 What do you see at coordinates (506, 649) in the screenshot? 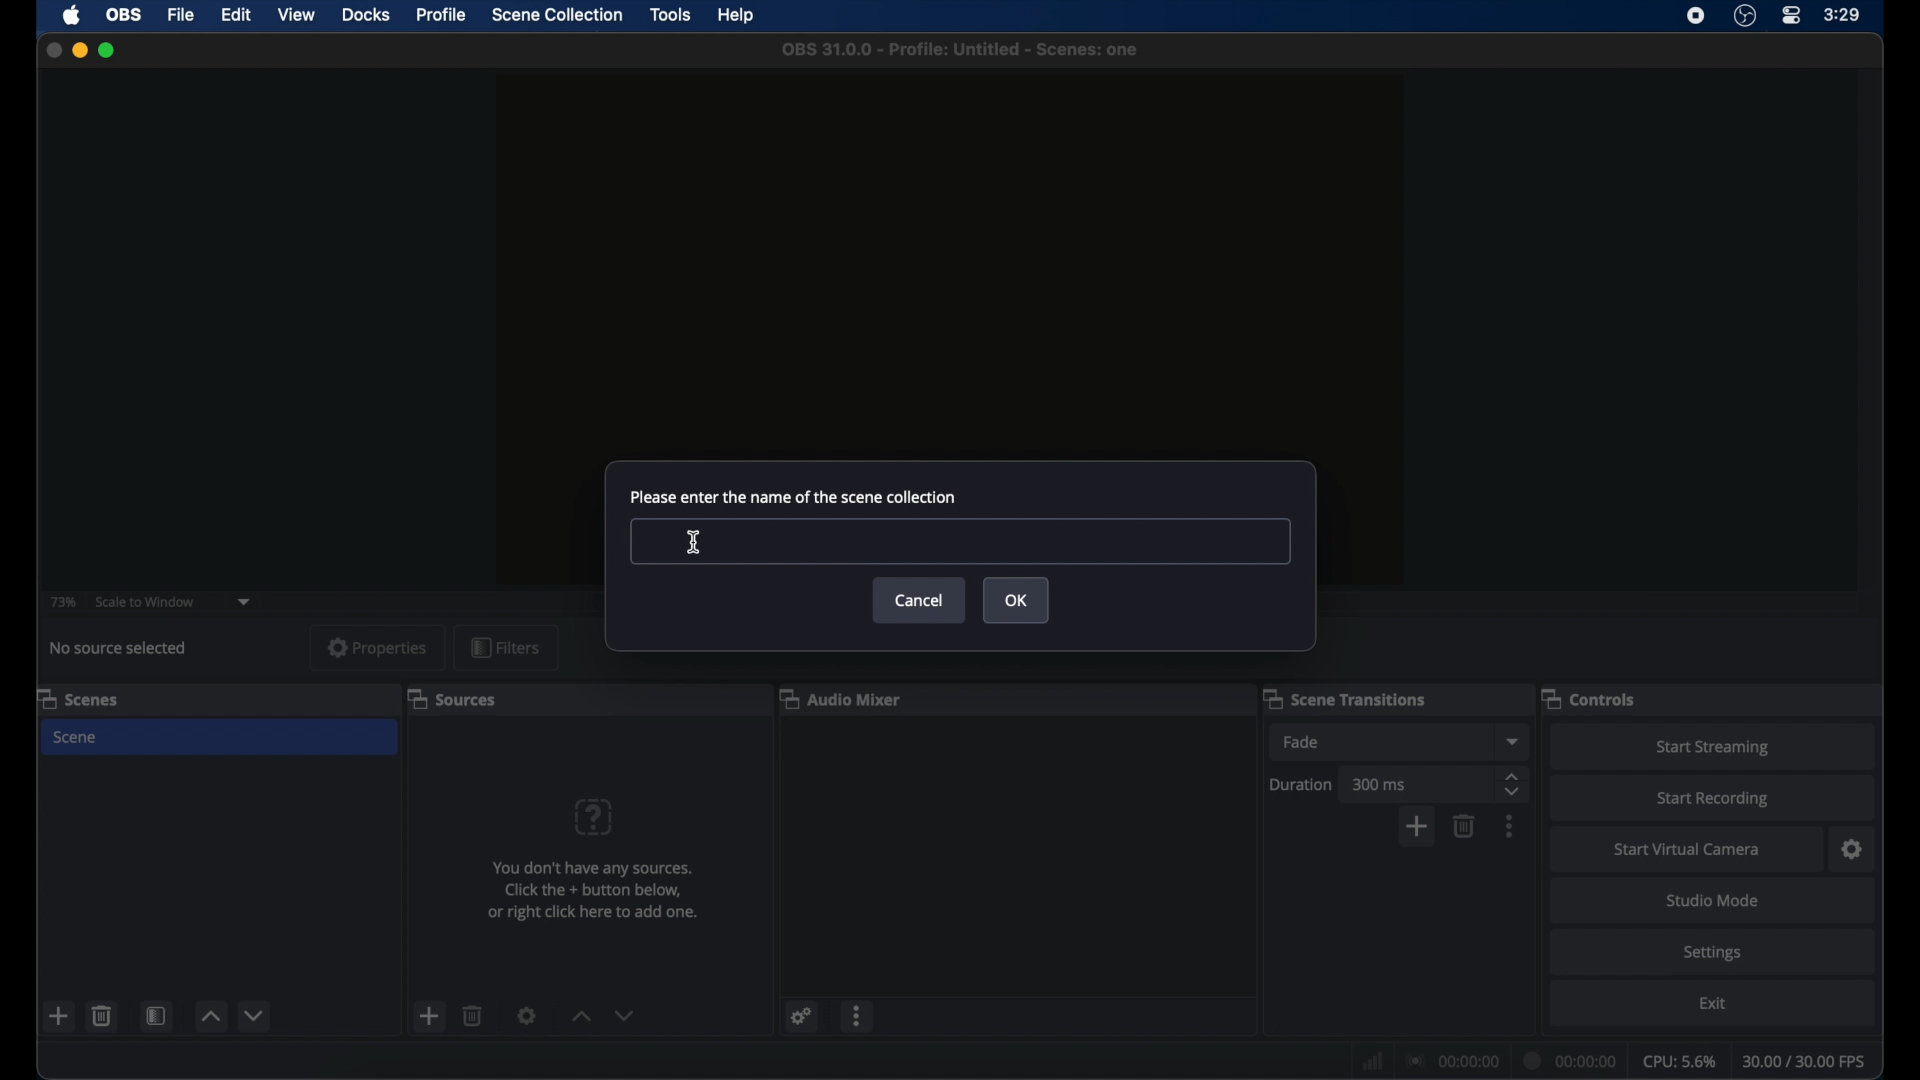
I see `filters` at bounding box center [506, 649].